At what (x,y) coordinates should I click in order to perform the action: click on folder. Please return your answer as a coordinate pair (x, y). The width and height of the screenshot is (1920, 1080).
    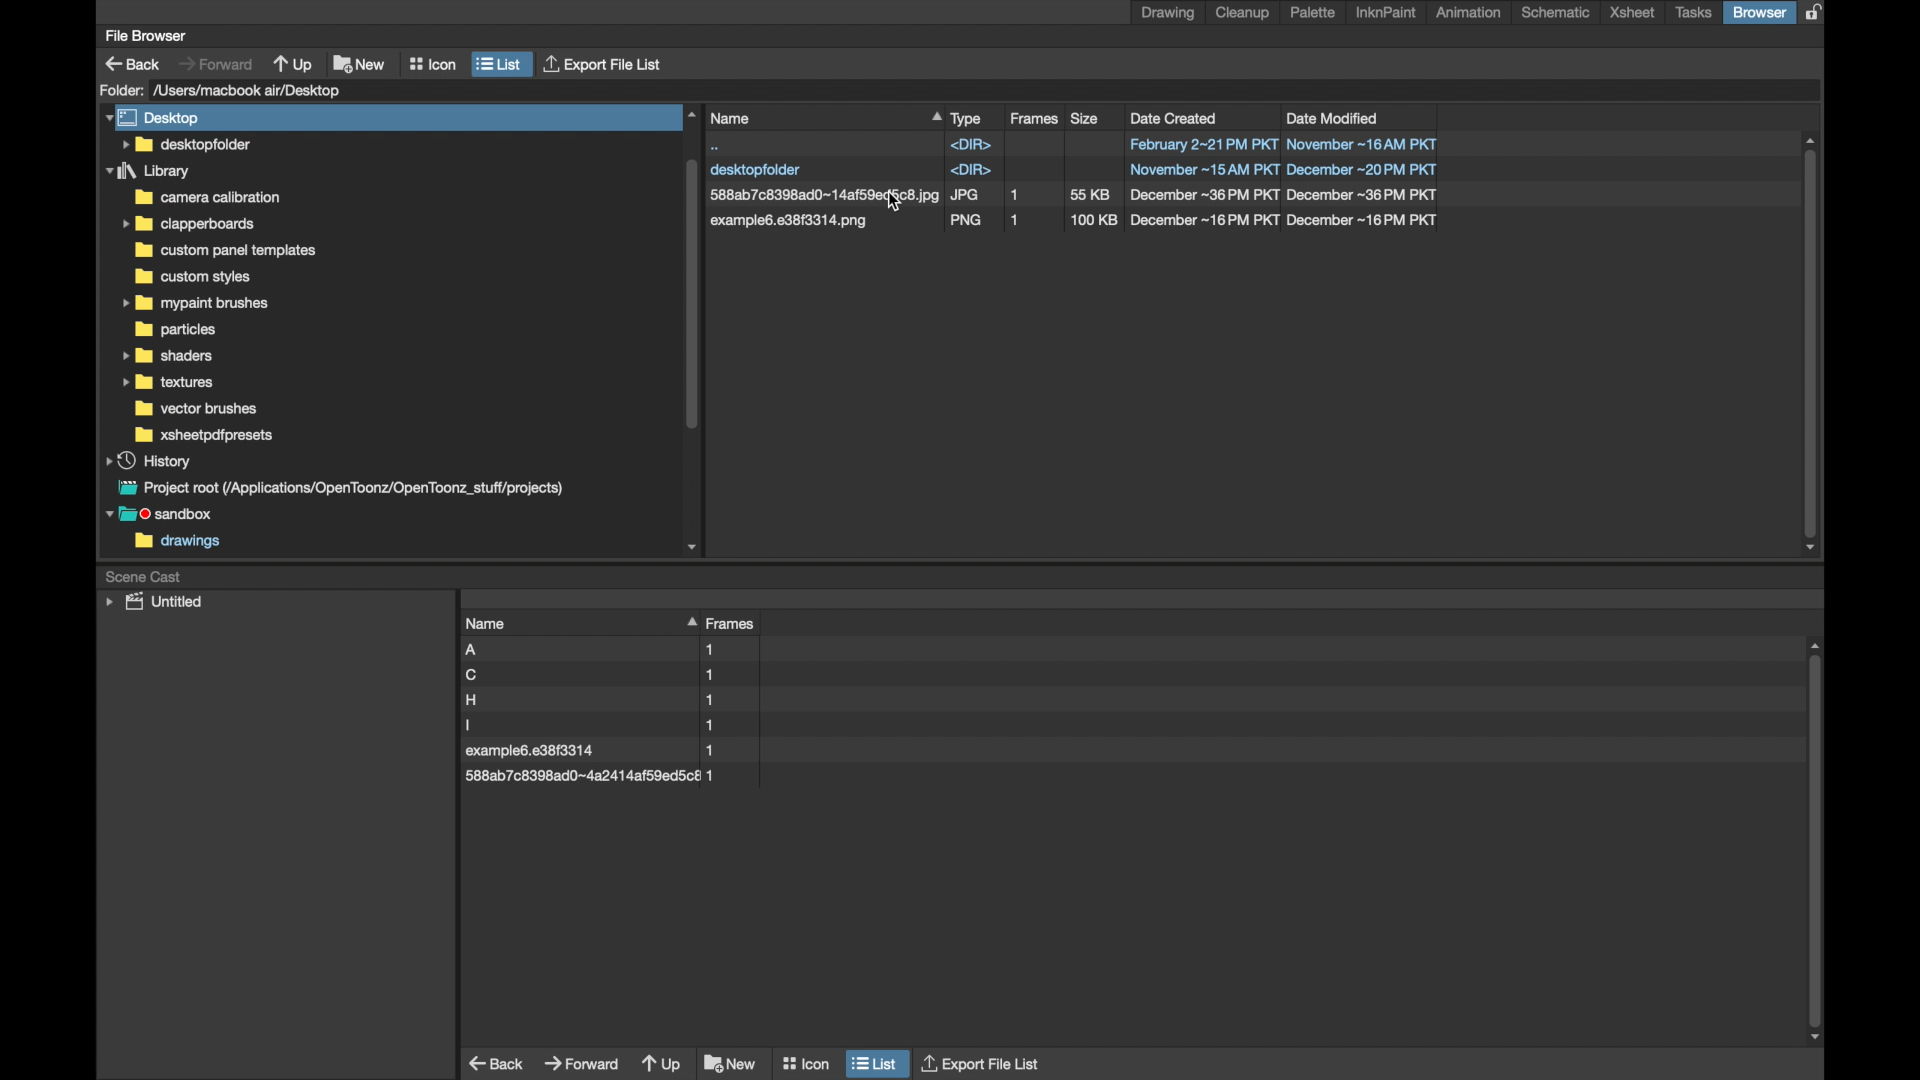
    Looking at the image, I should click on (206, 197).